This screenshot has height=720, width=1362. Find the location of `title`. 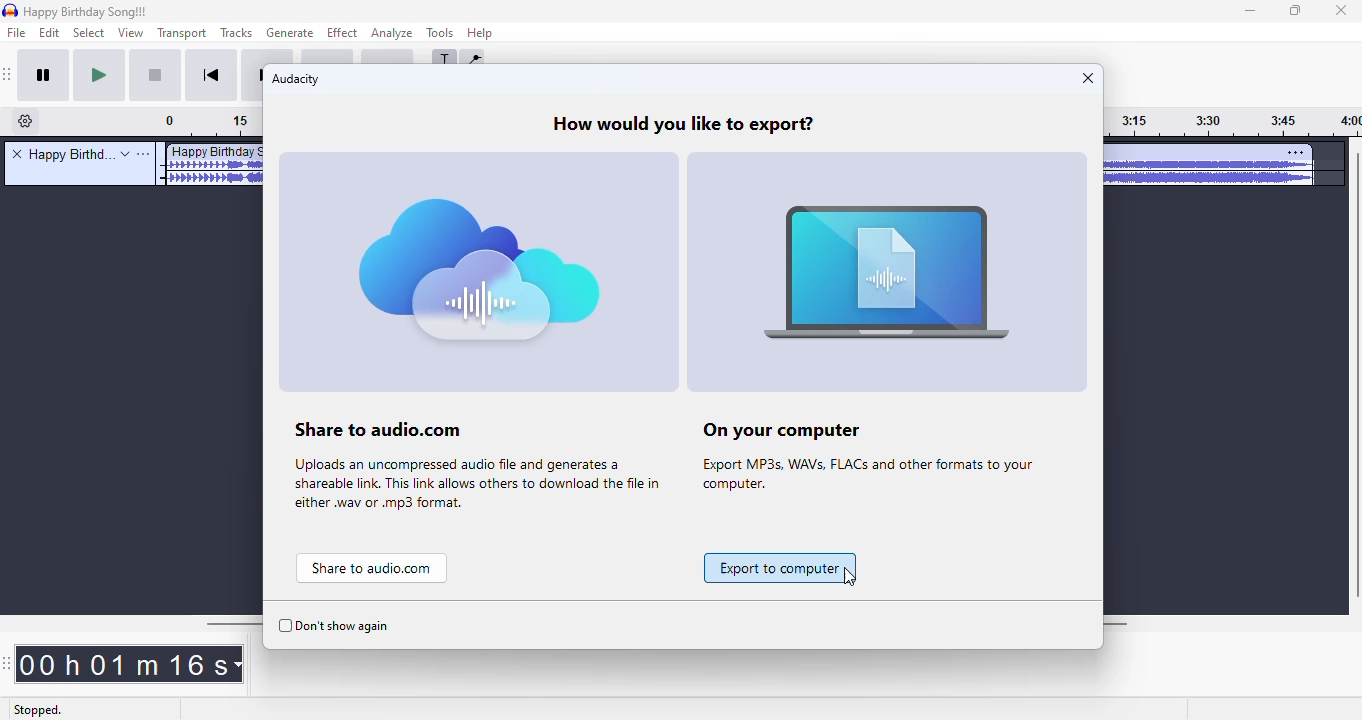

title is located at coordinates (87, 12).